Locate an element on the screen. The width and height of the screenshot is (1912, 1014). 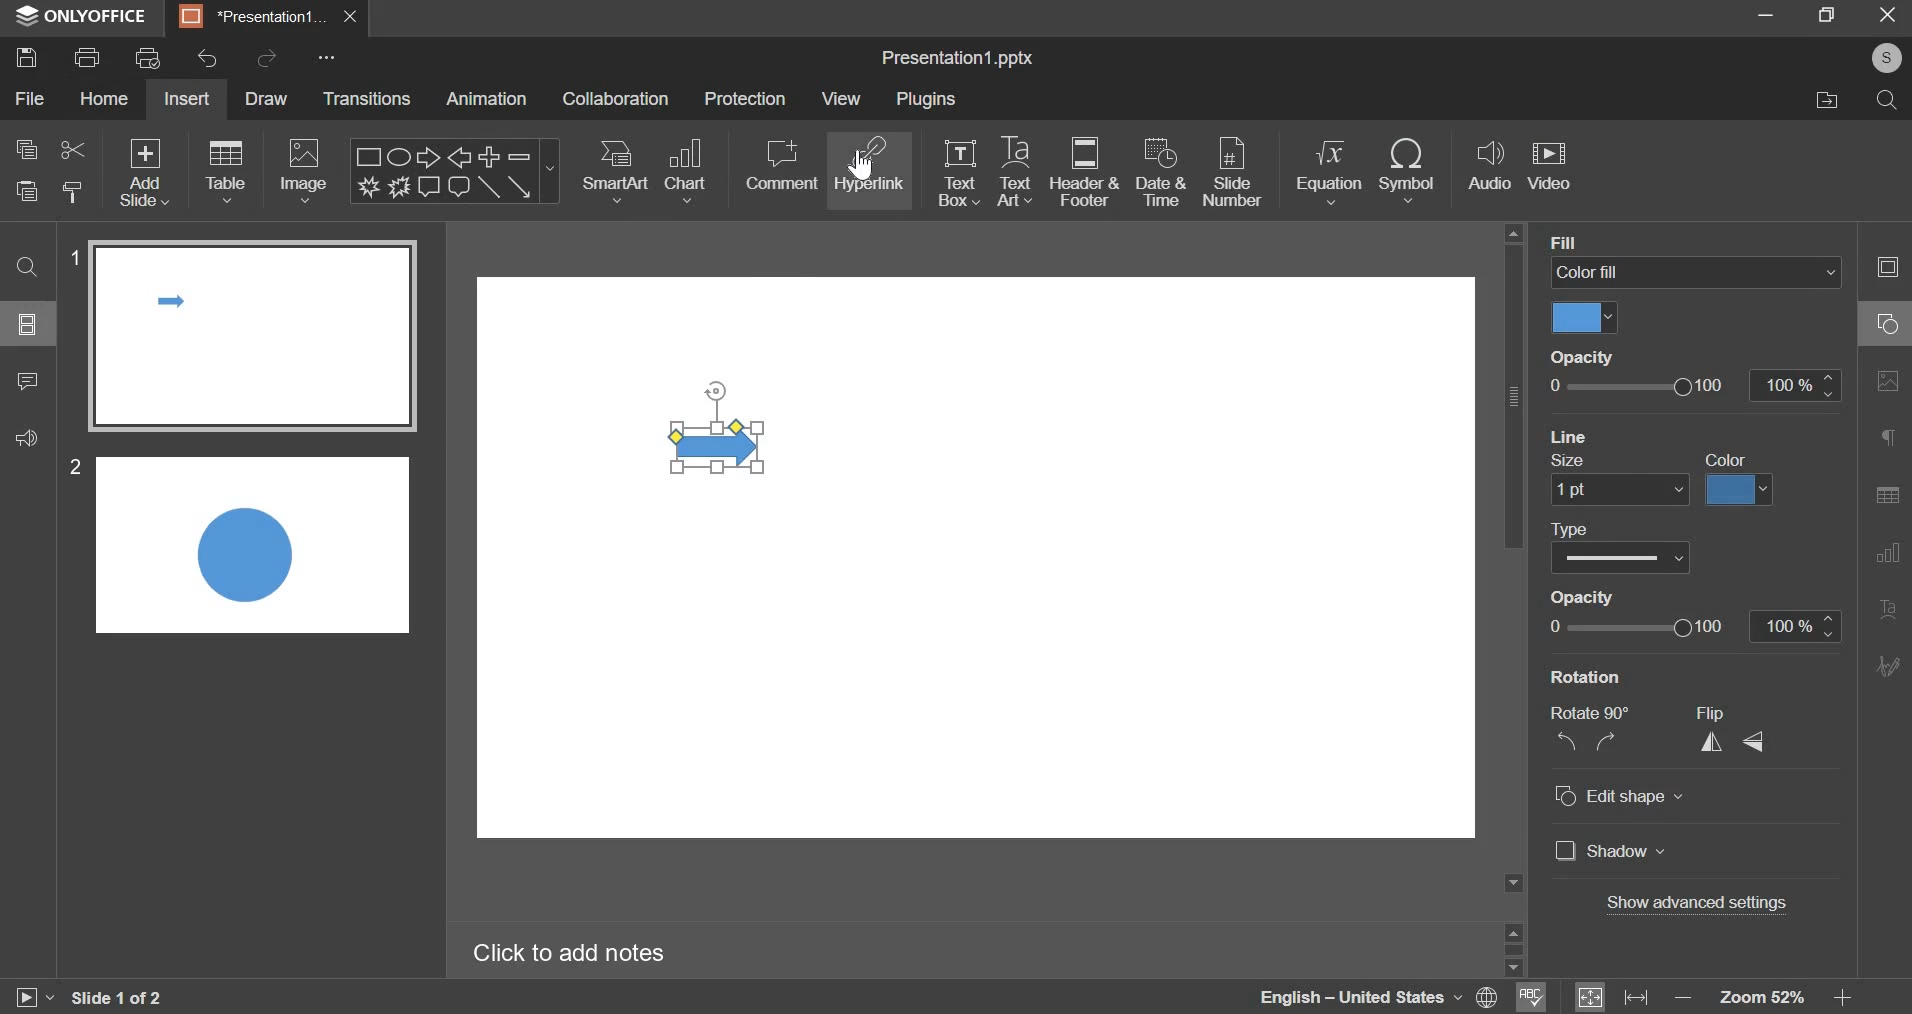
Chart settings is located at coordinates (1889, 552).